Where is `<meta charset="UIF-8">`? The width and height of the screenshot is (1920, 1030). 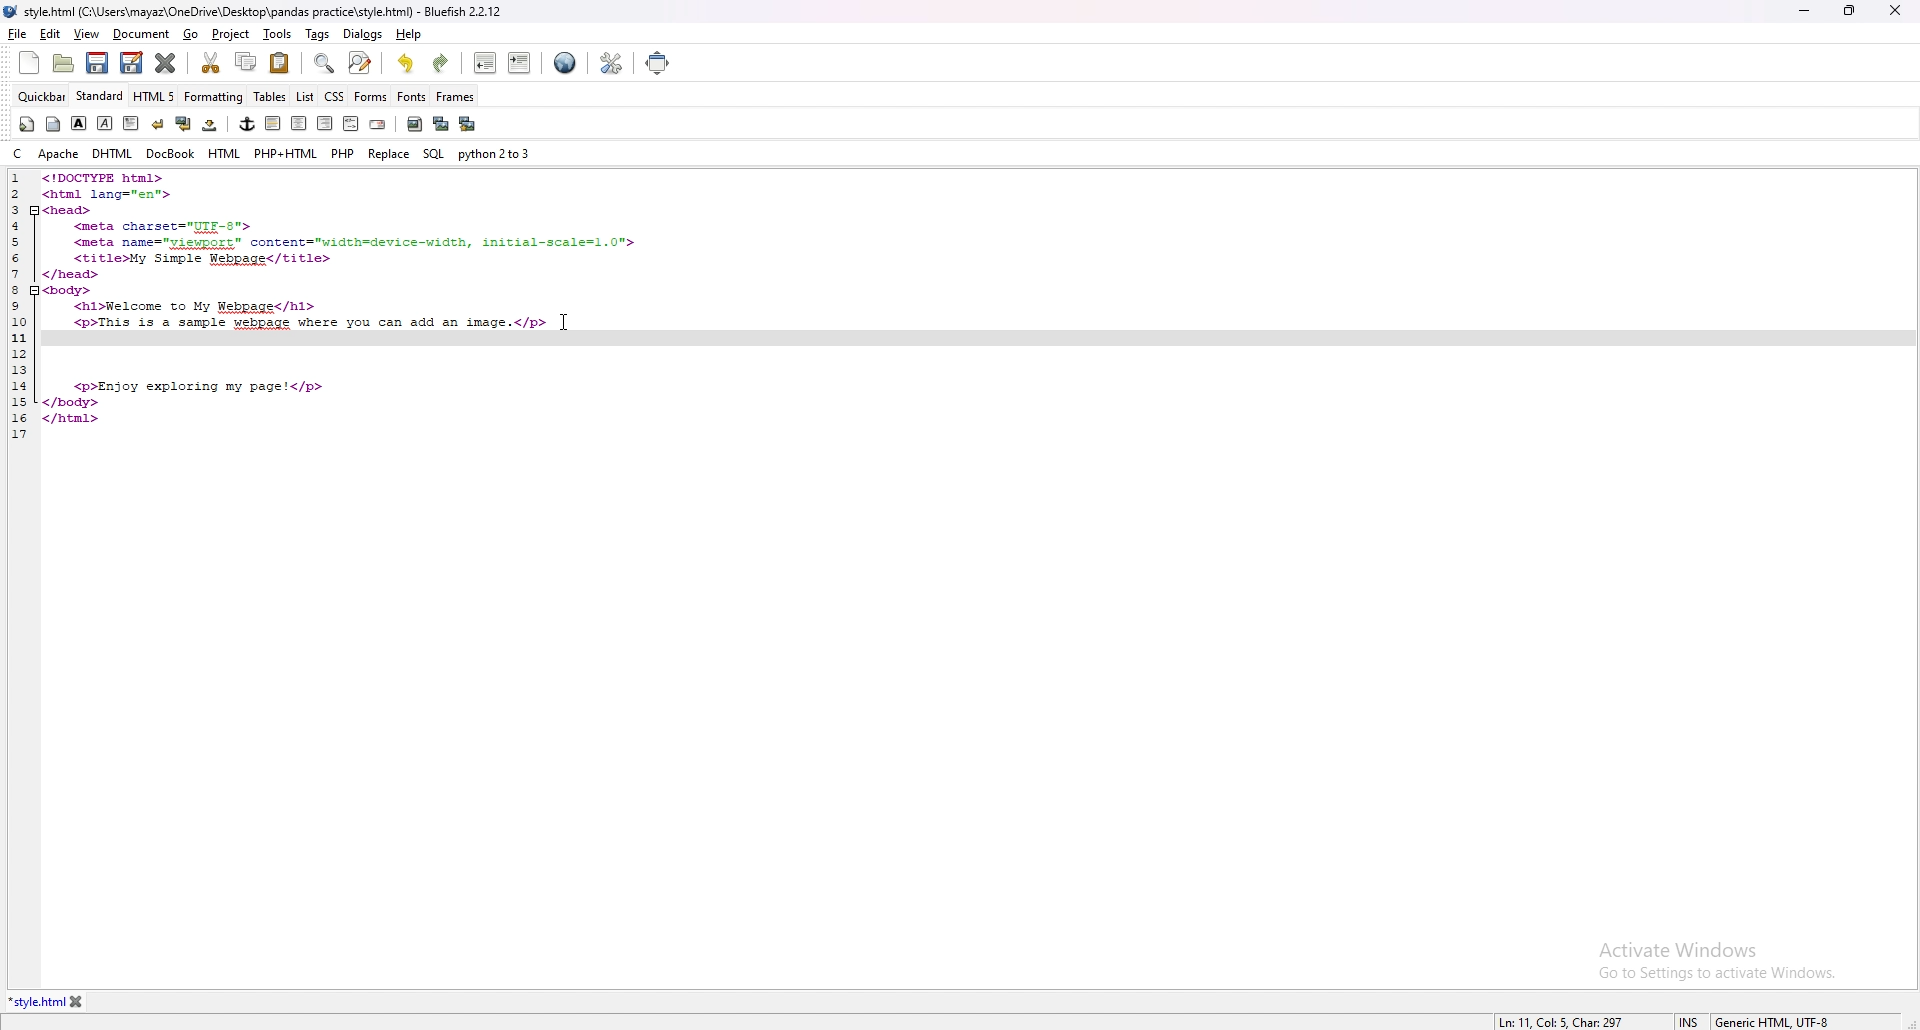 <meta charset="UIF-8"> is located at coordinates (165, 227).